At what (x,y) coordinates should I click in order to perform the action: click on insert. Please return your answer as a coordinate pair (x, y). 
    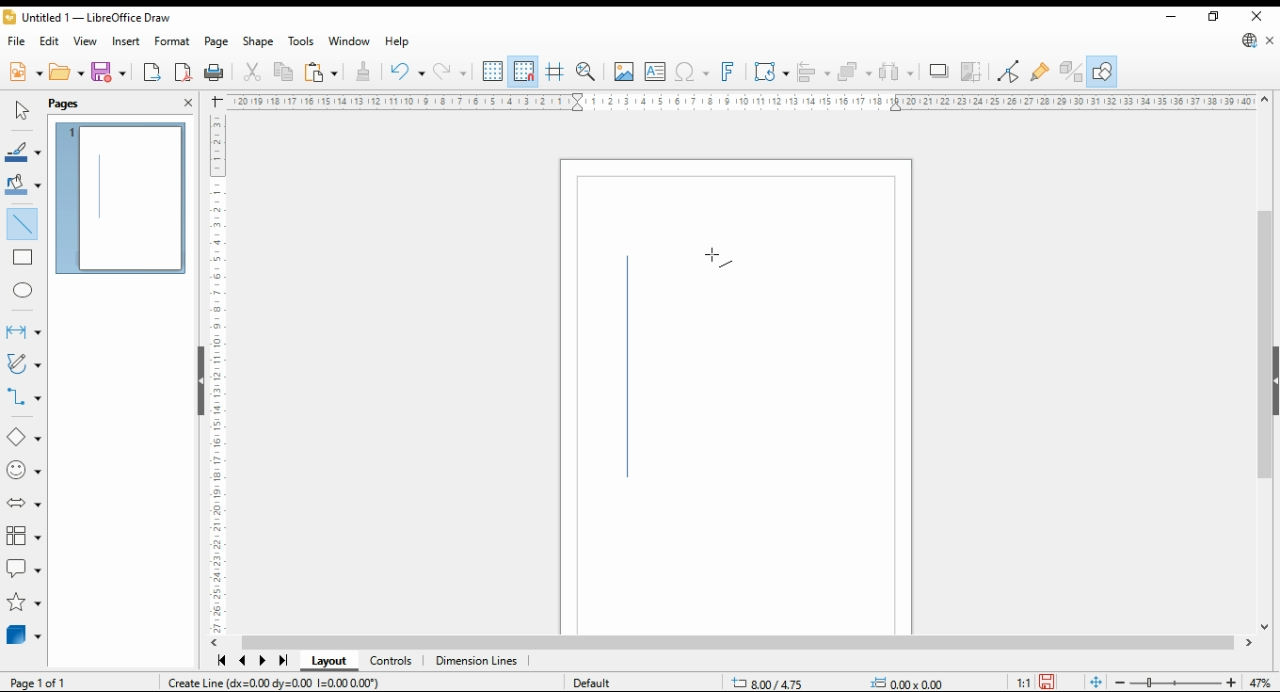
    Looking at the image, I should click on (127, 41).